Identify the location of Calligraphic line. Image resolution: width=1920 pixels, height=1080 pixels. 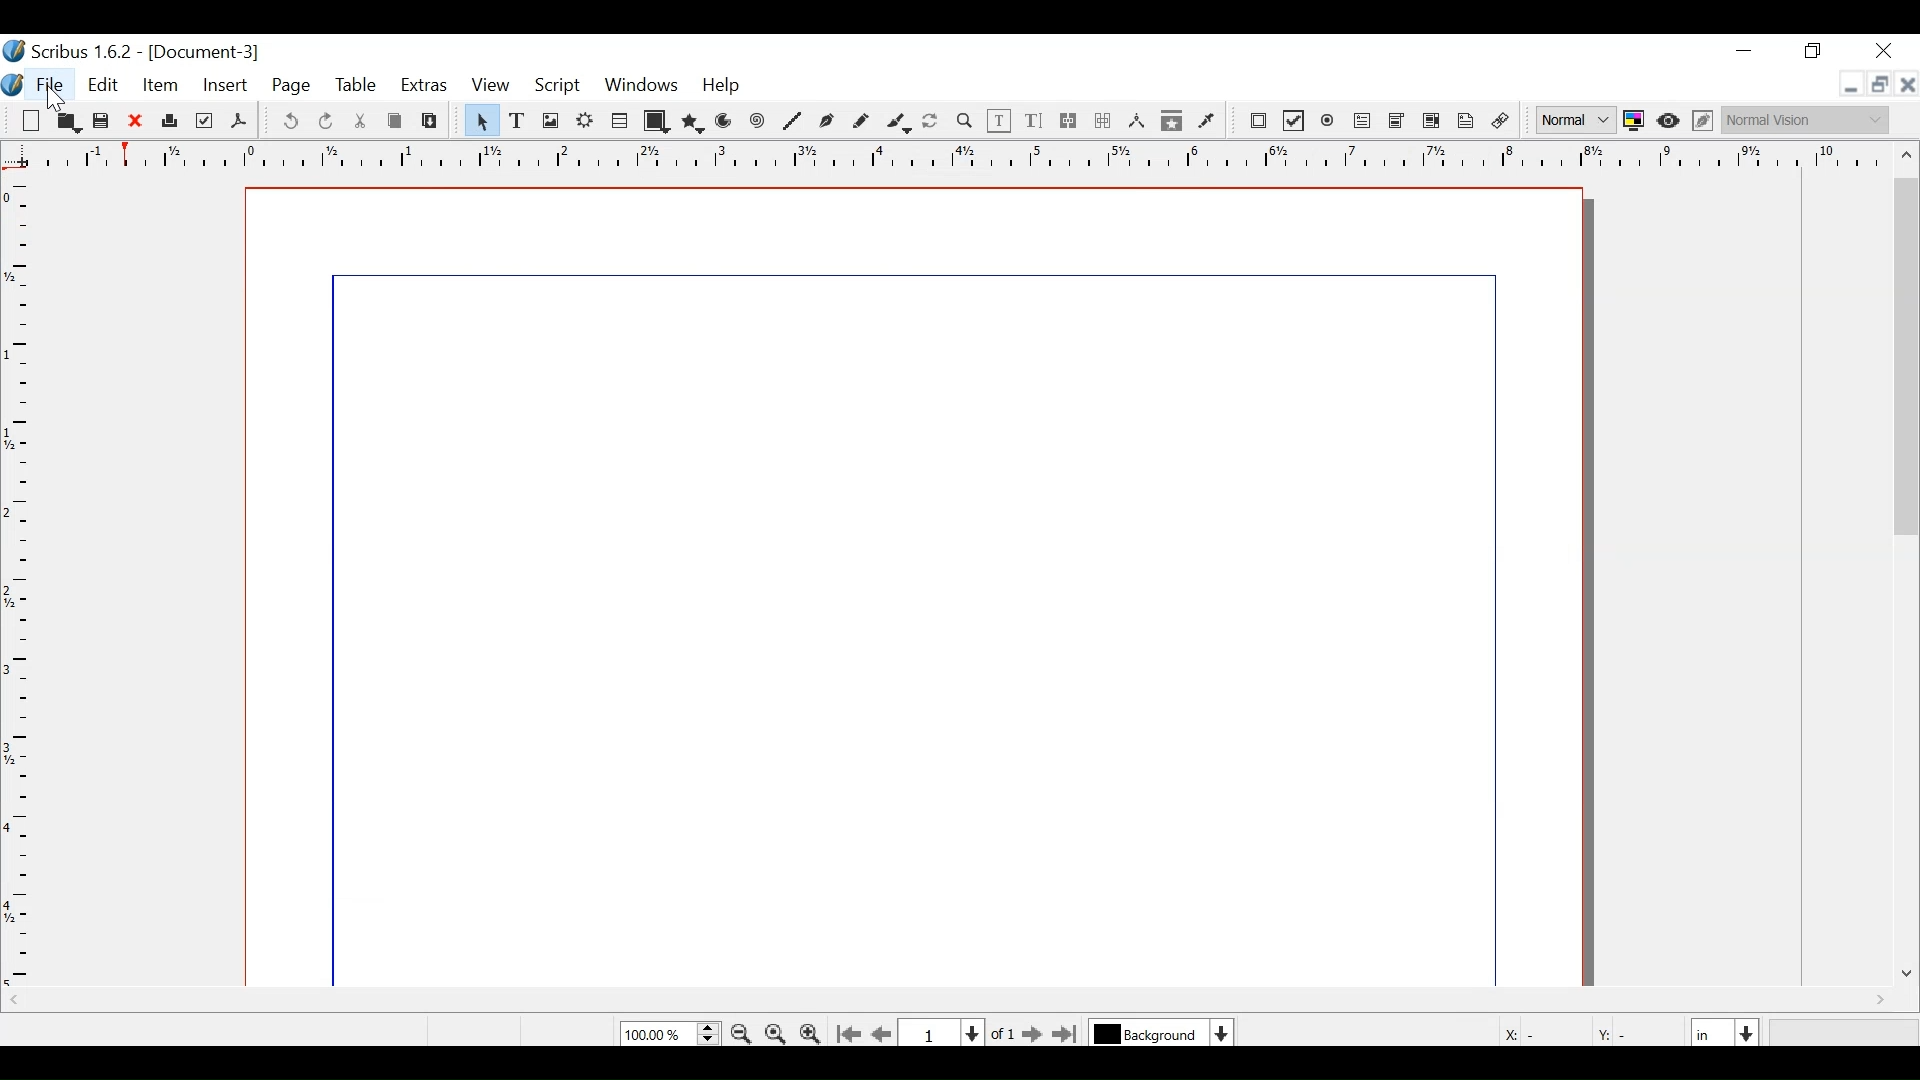
(899, 123).